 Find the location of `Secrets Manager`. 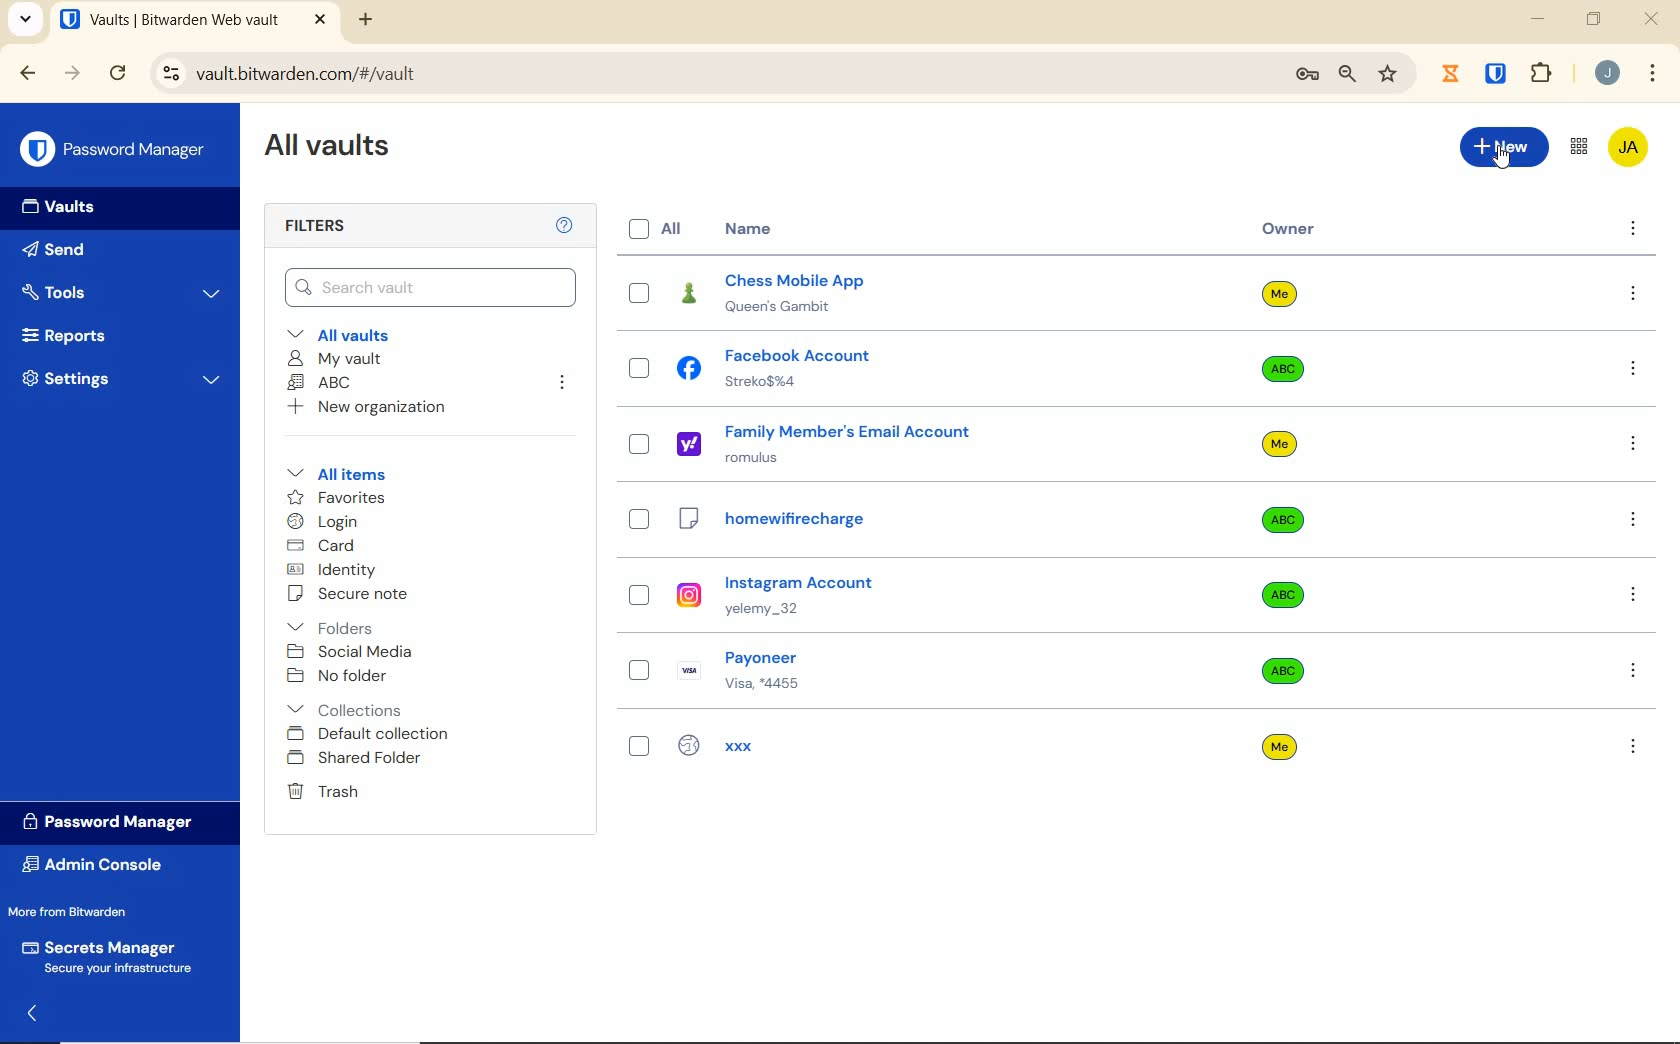

Secrets Manager is located at coordinates (112, 954).